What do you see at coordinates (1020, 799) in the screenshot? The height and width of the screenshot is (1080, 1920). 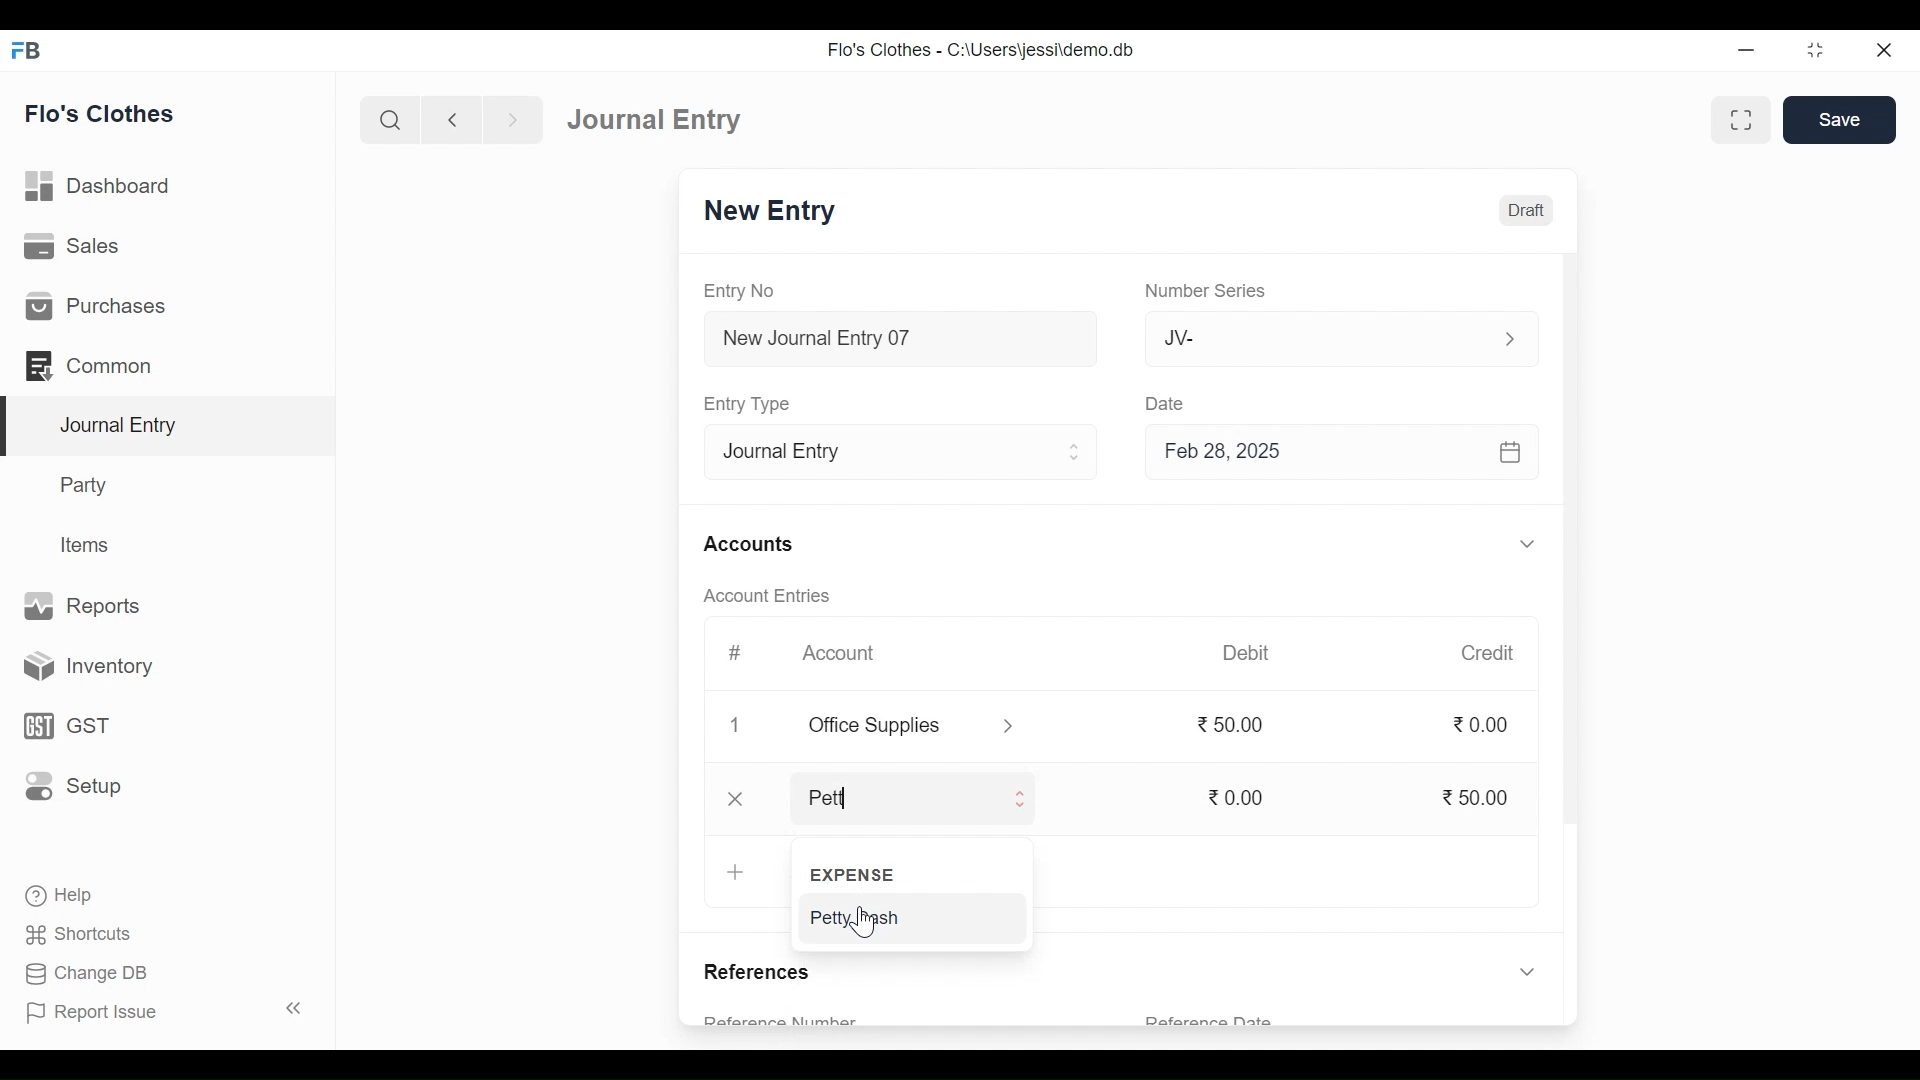 I see `Expand` at bounding box center [1020, 799].